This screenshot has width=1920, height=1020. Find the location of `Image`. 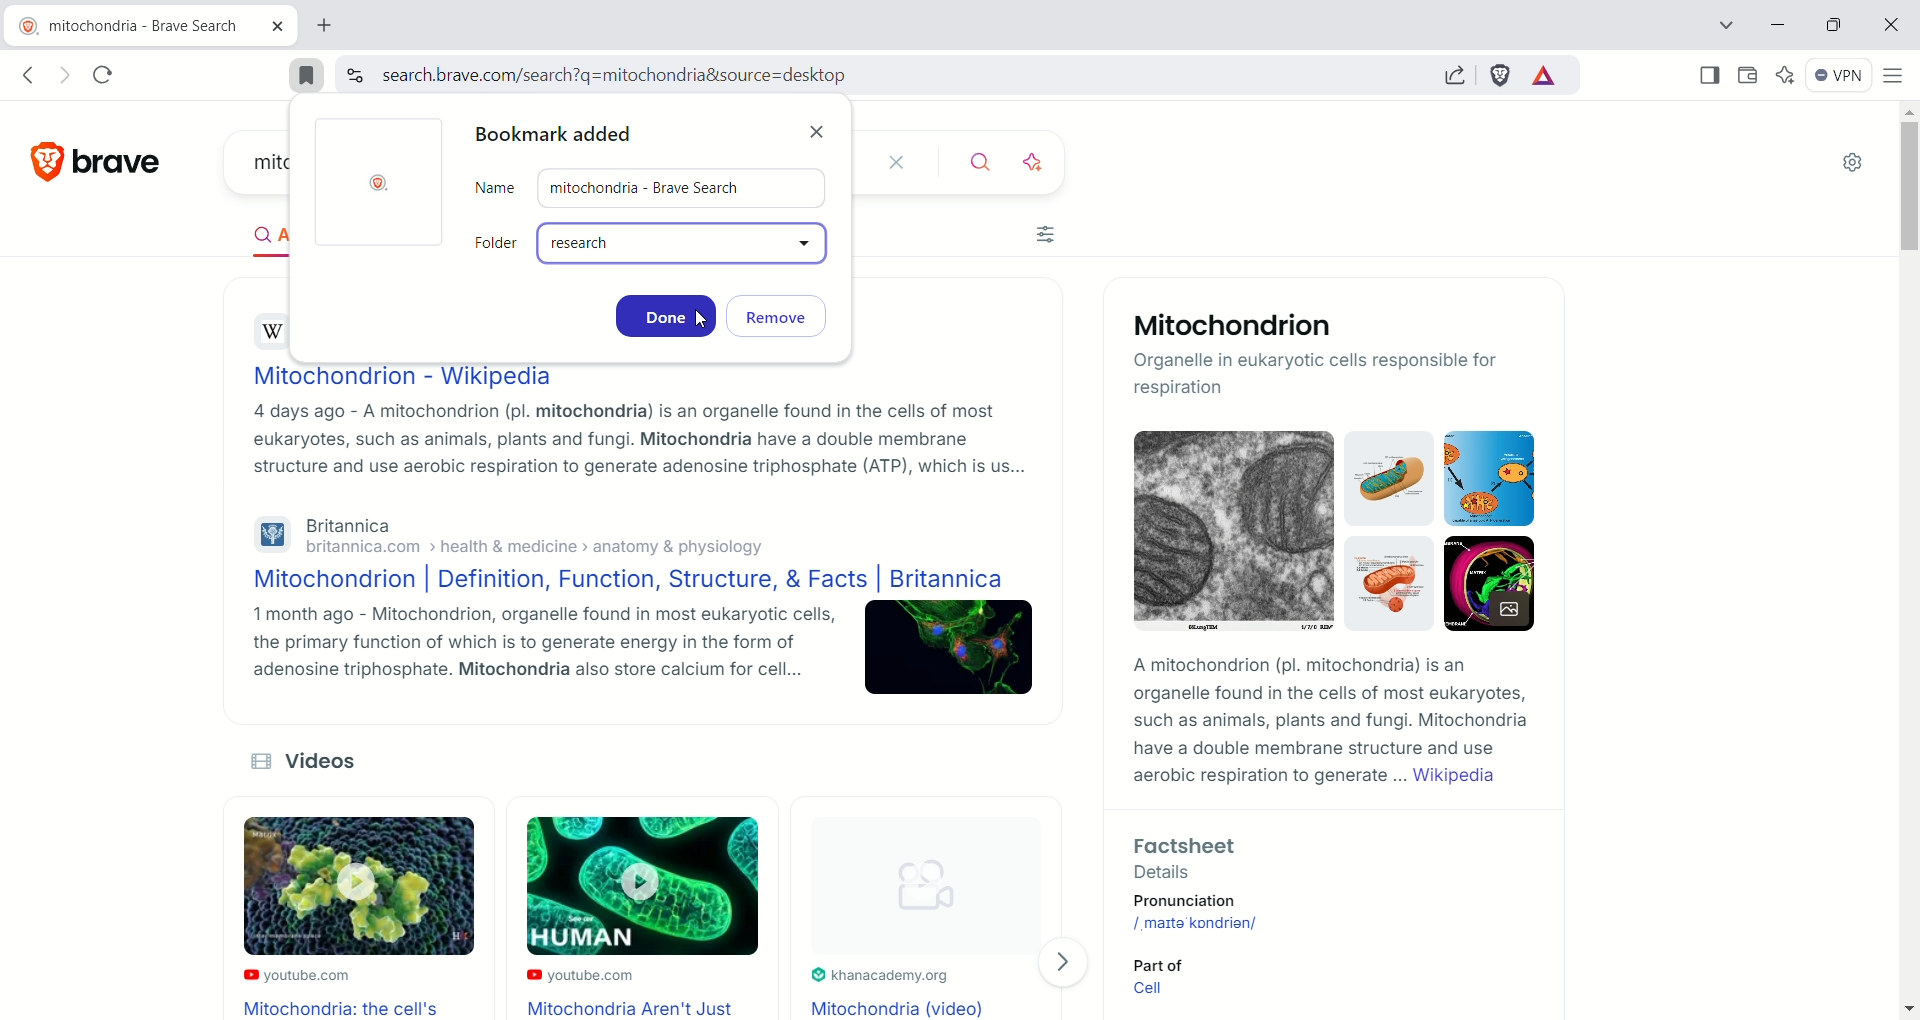

Image is located at coordinates (950, 652).